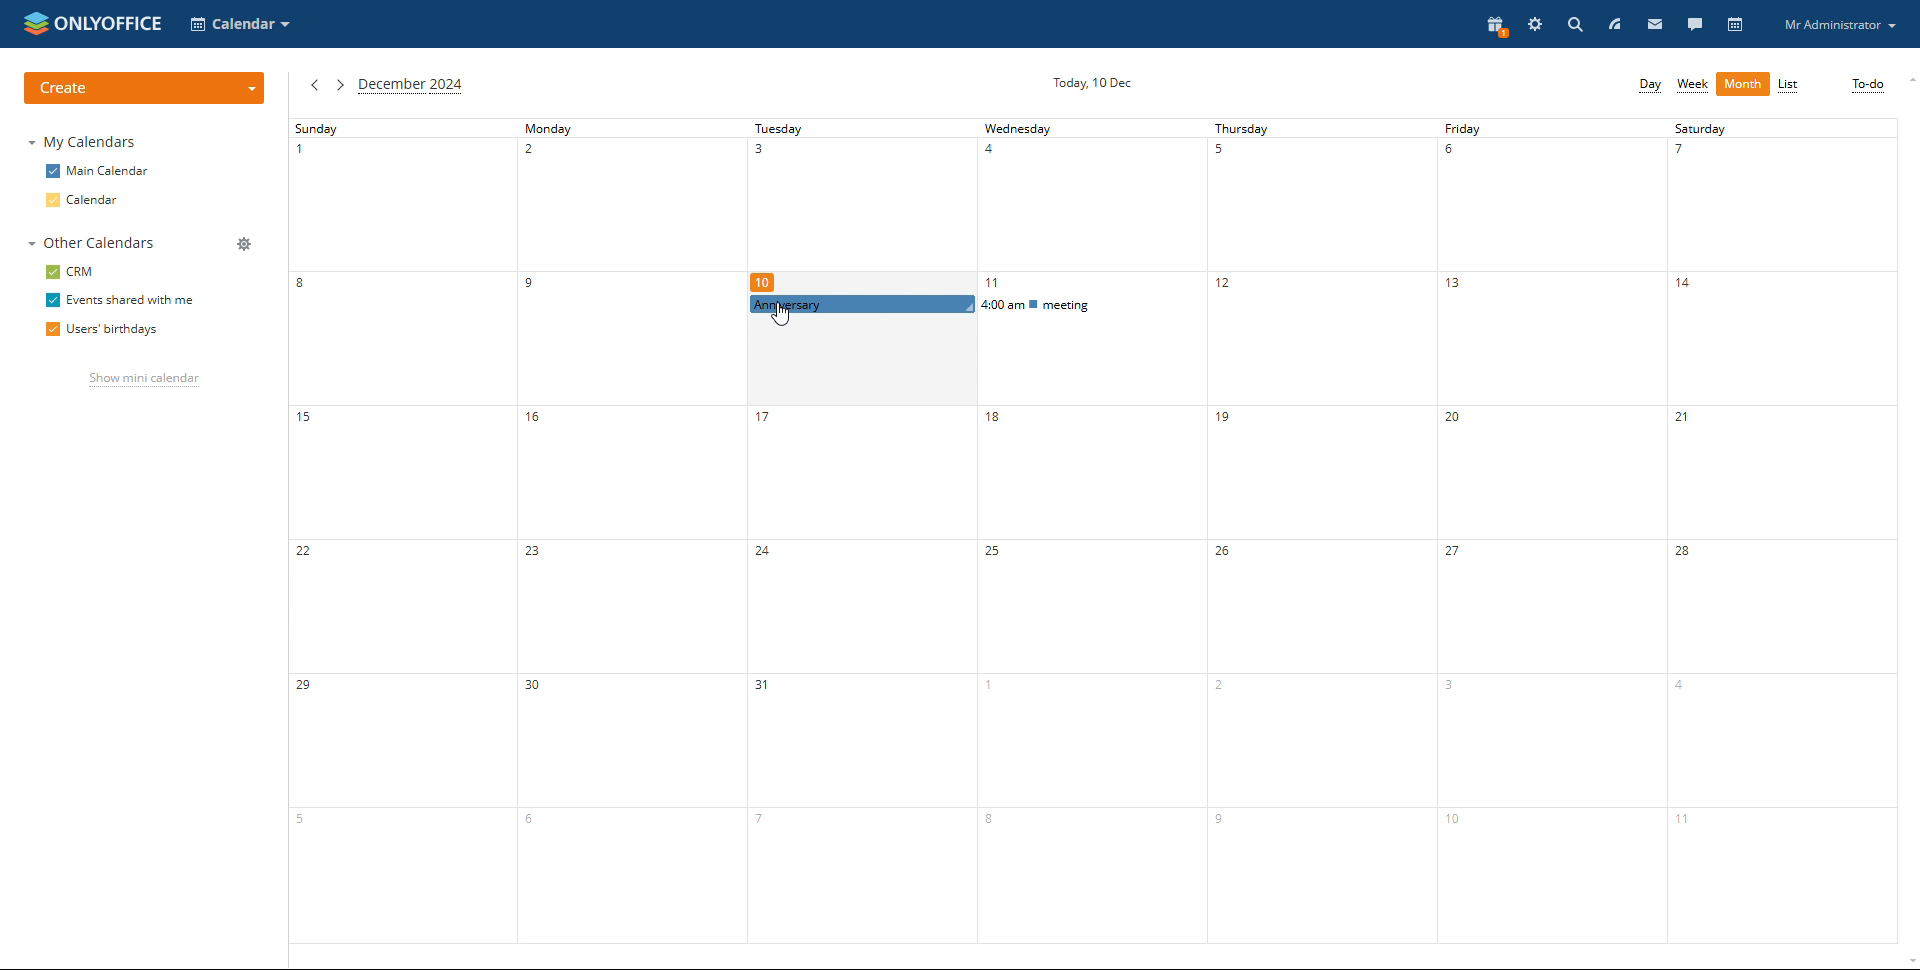 Image resolution: width=1920 pixels, height=970 pixels. I want to click on scroll down, so click(1908, 962).